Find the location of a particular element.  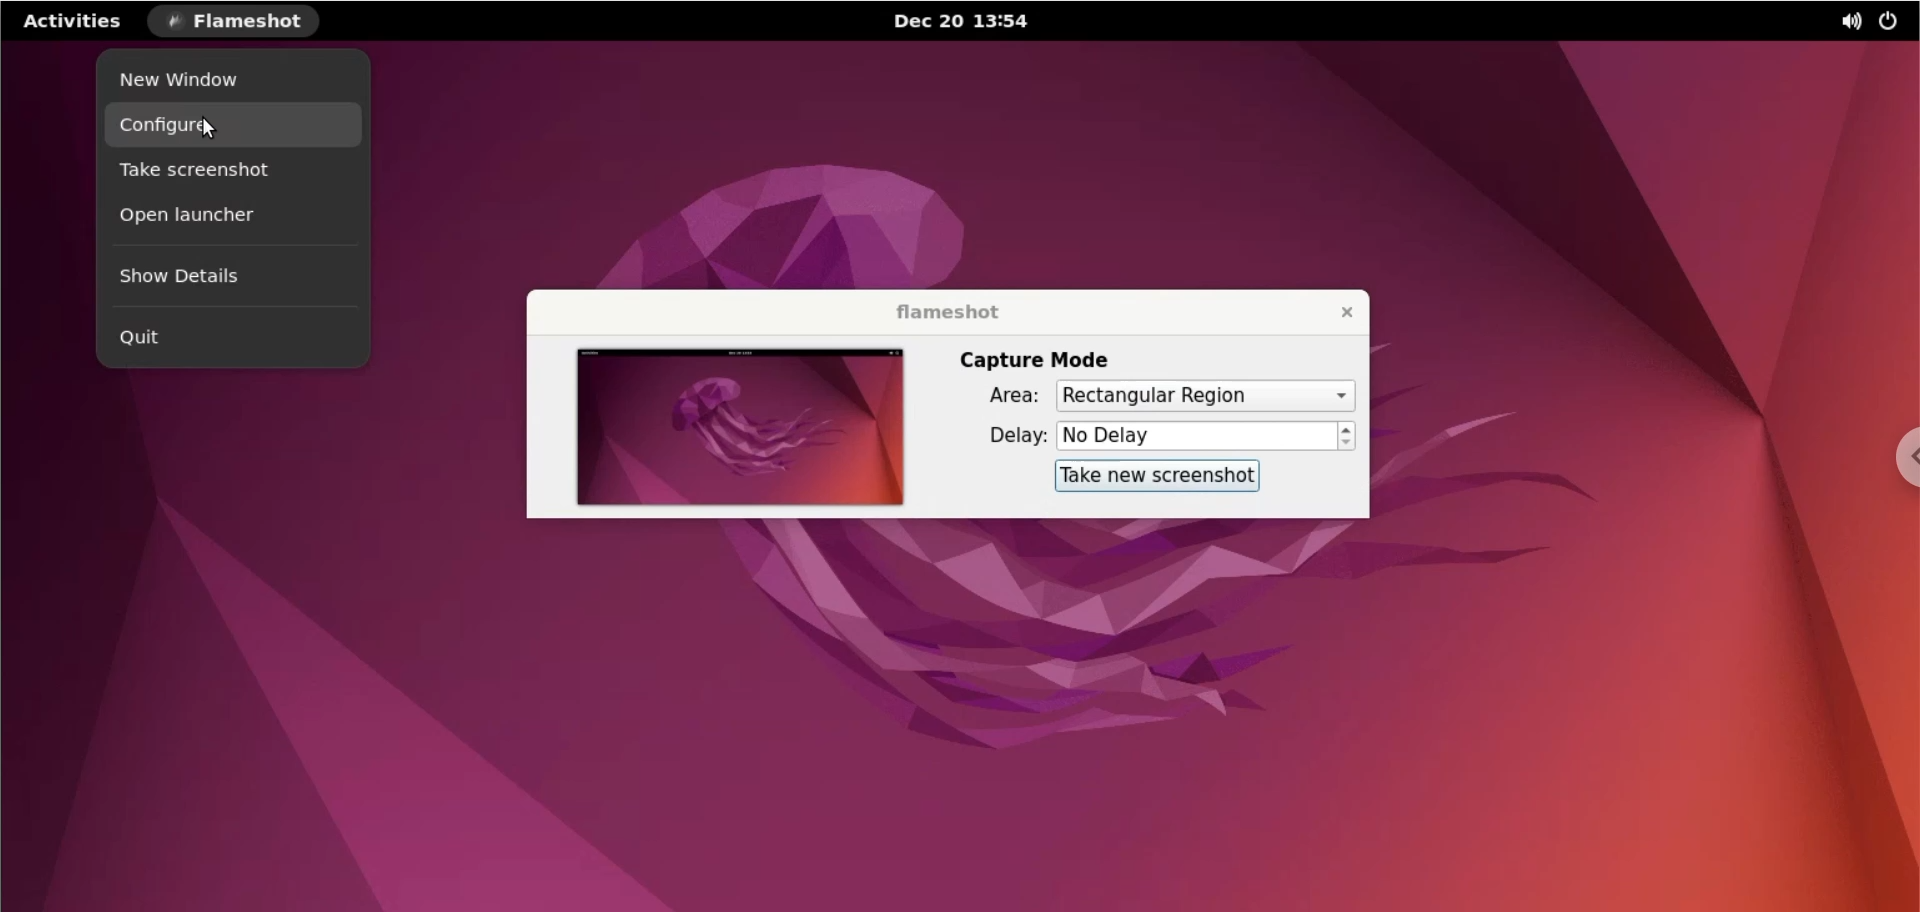

capture mode area options is located at coordinates (1204, 397).